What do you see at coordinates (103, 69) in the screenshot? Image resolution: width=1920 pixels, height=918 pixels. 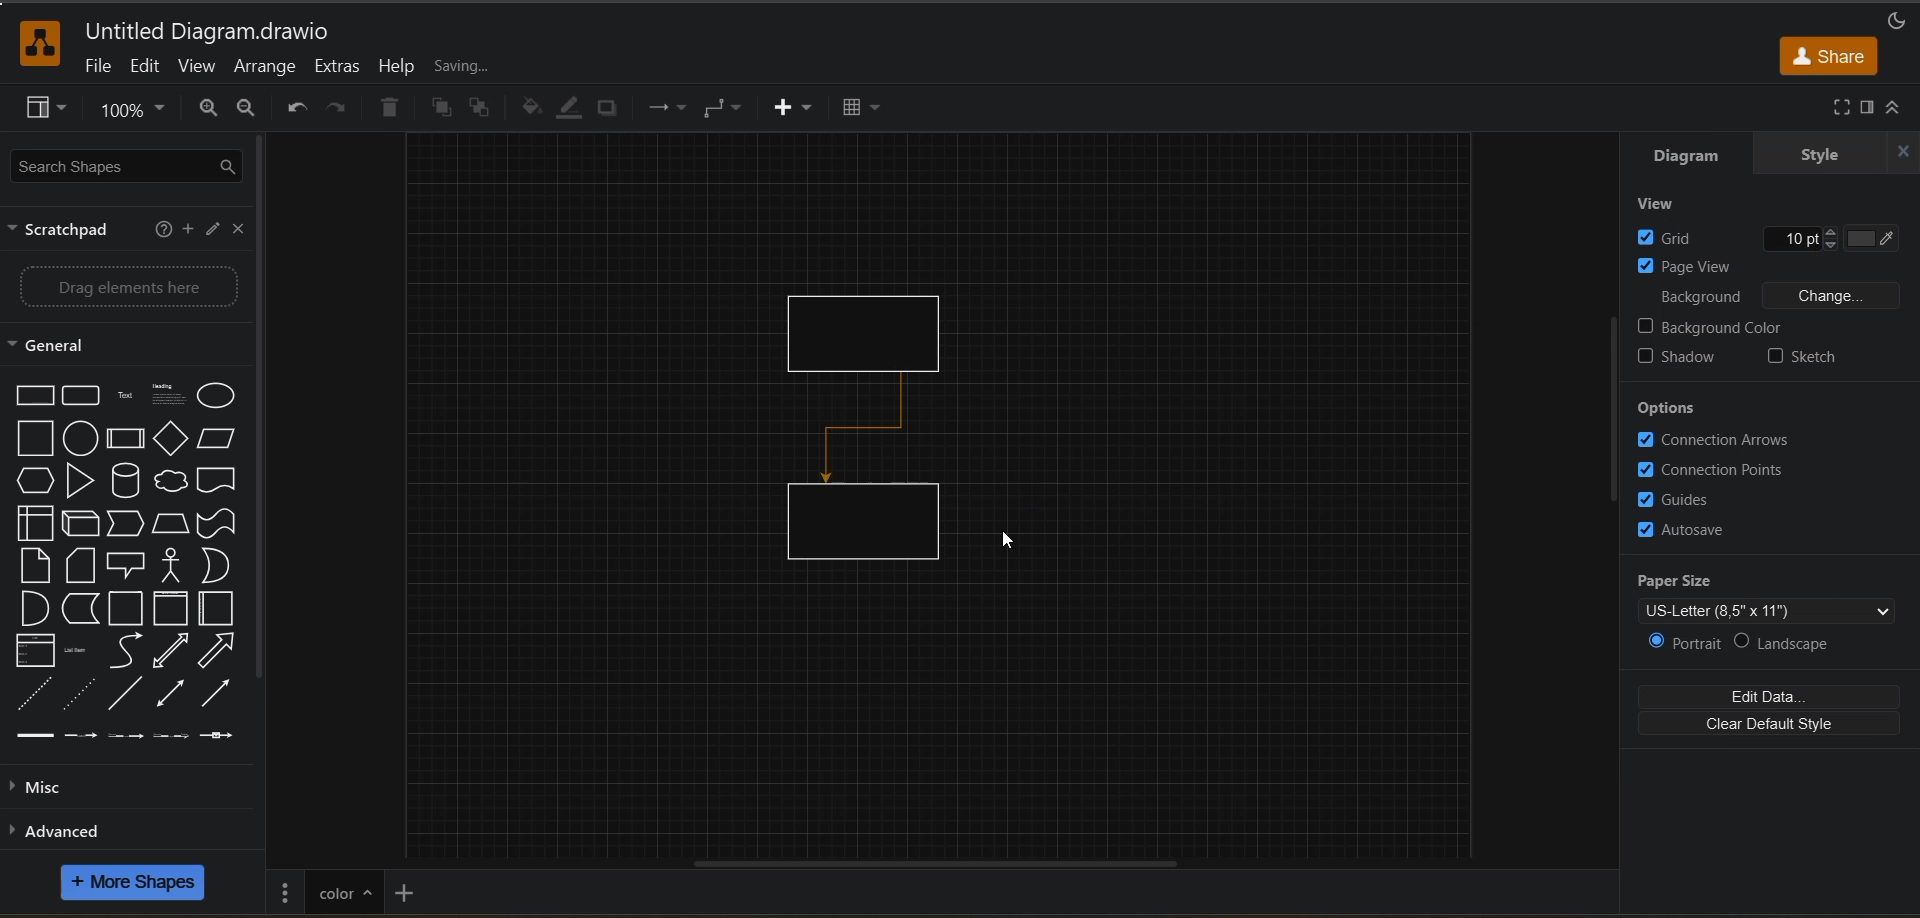 I see `file` at bounding box center [103, 69].